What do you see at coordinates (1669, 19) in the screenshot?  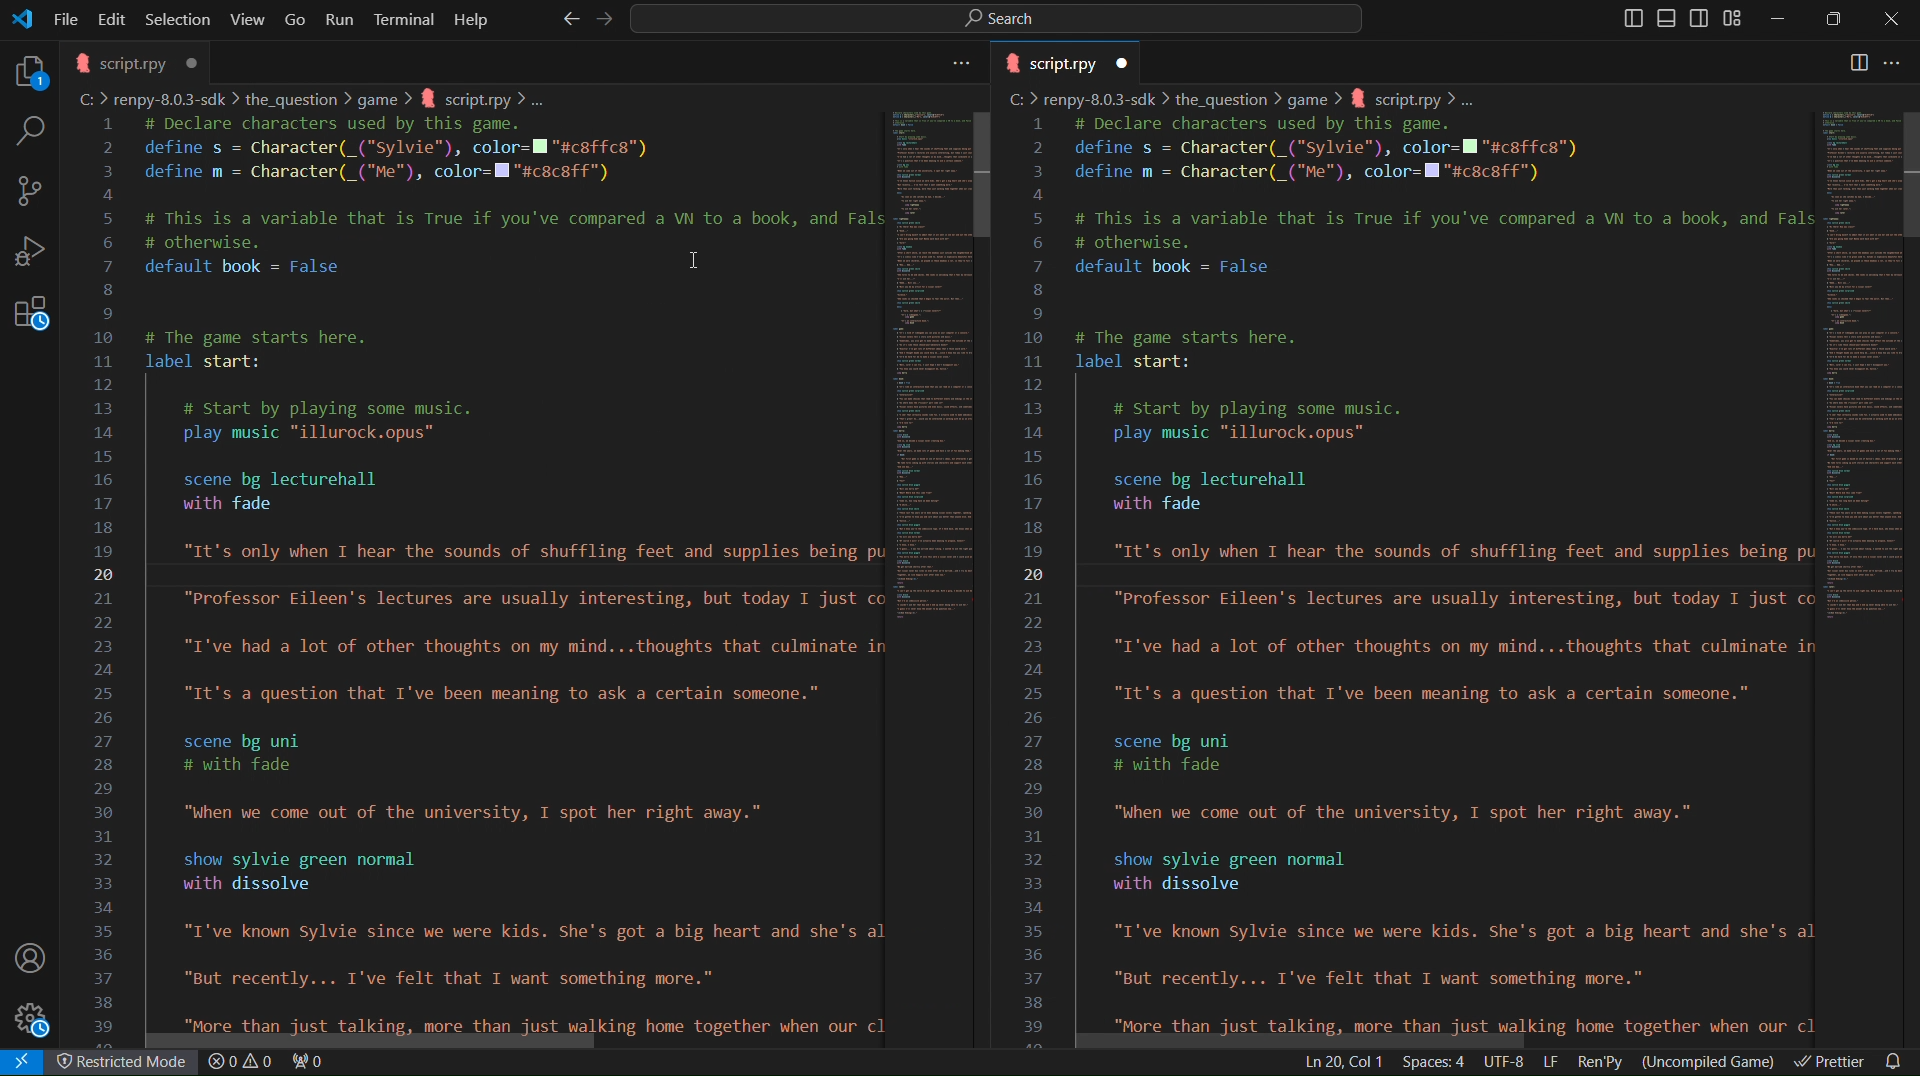 I see `Toggle Panel` at bounding box center [1669, 19].